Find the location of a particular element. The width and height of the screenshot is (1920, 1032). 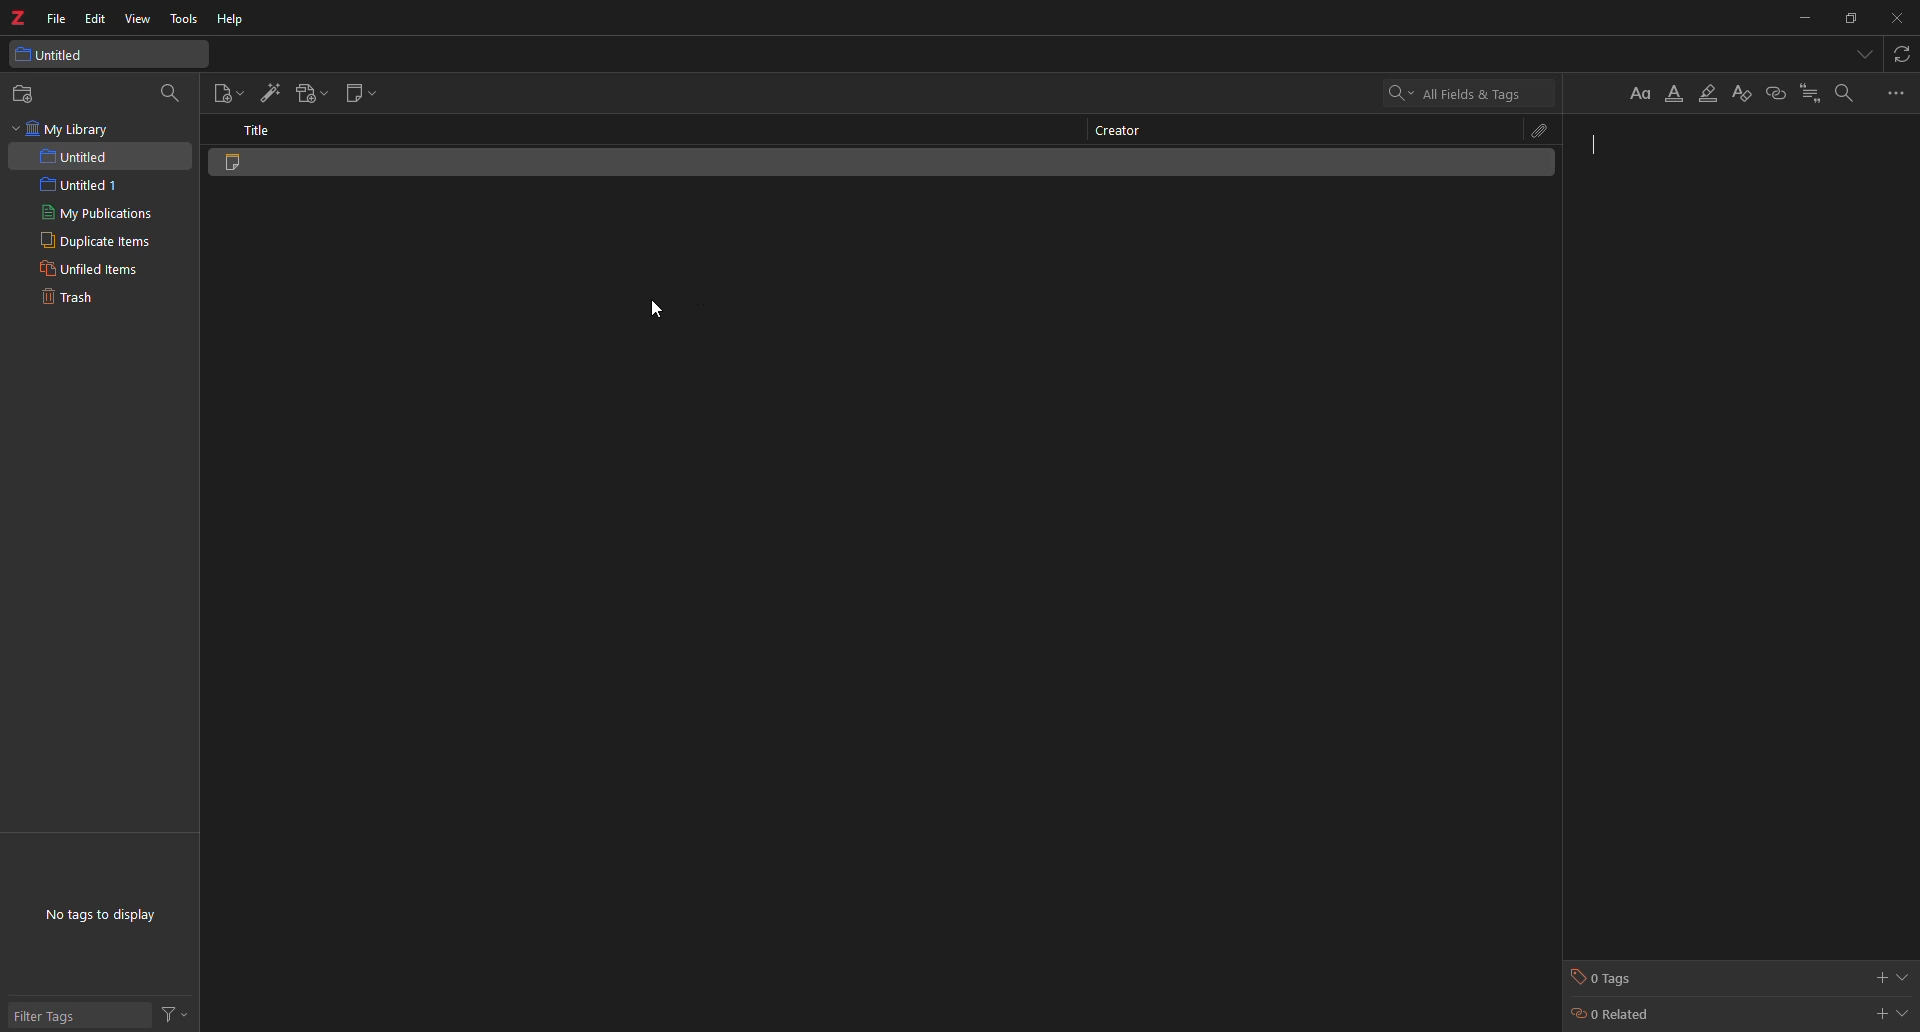

expand is located at coordinates (1905, 978).